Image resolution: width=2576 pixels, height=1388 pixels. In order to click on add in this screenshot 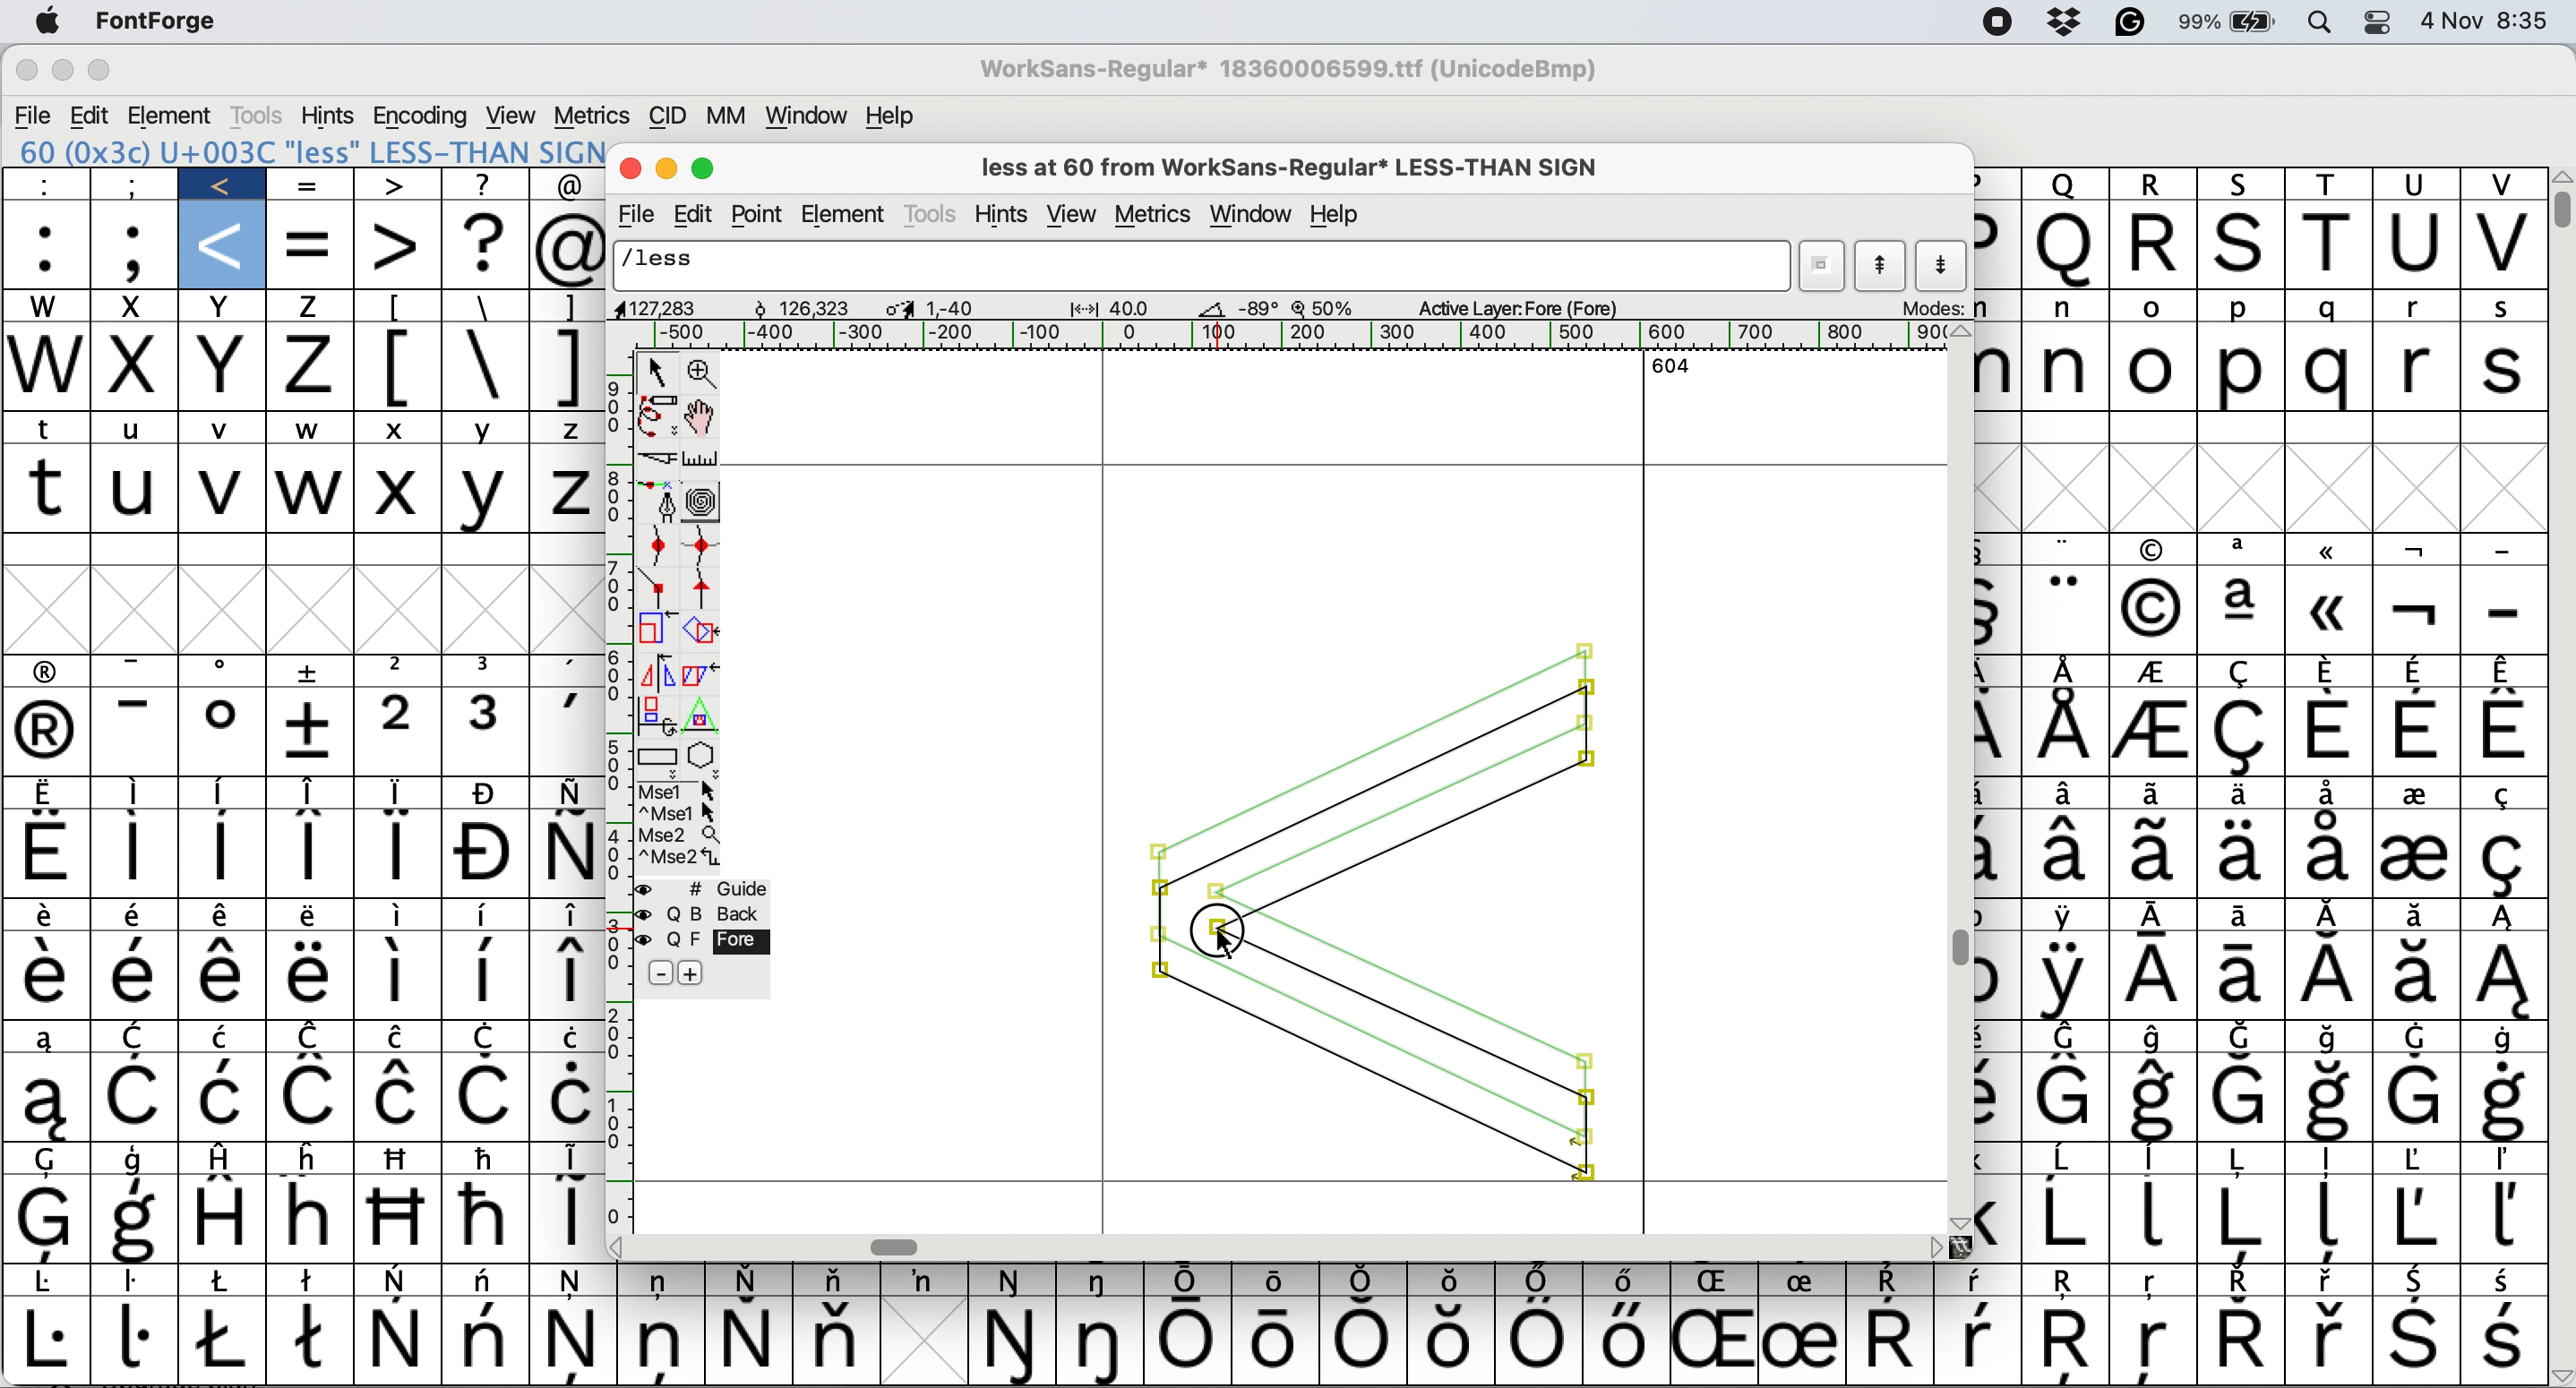, I will do `click(692, 972)`.